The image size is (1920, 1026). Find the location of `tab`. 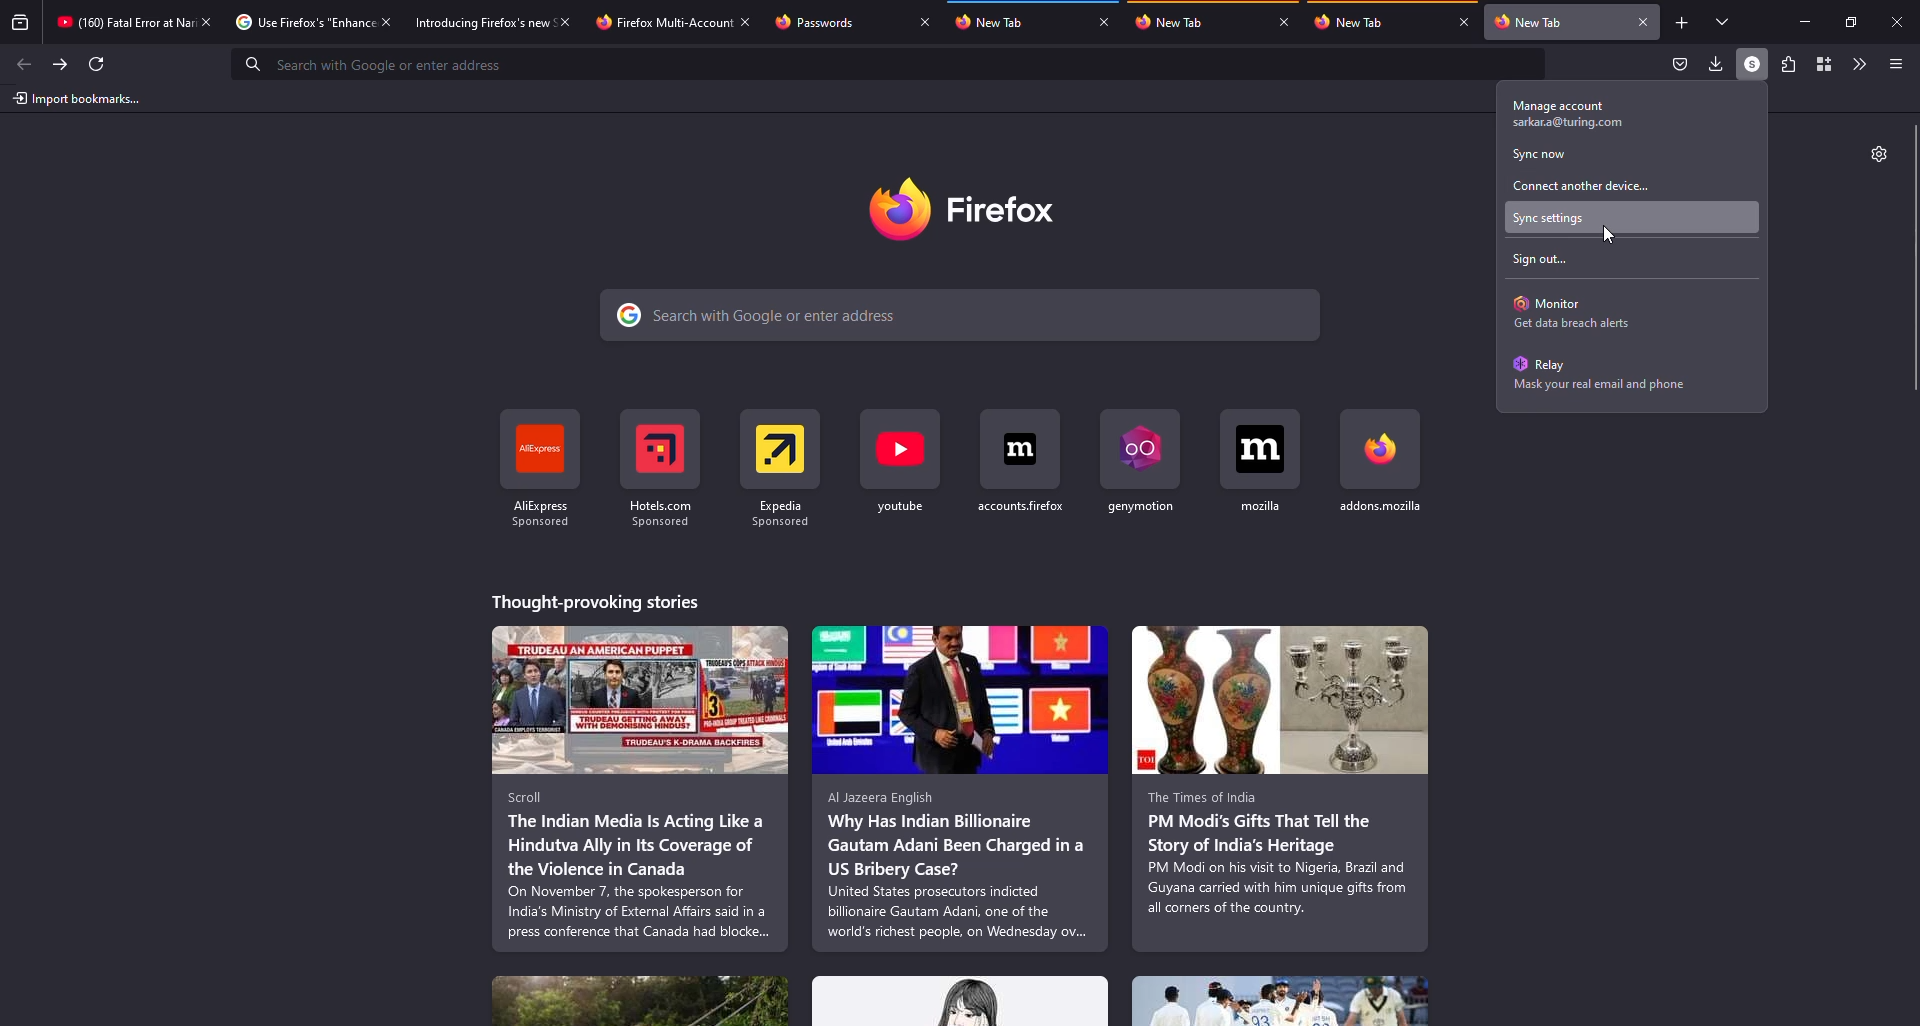

tab is located at coordinates (992, 22).